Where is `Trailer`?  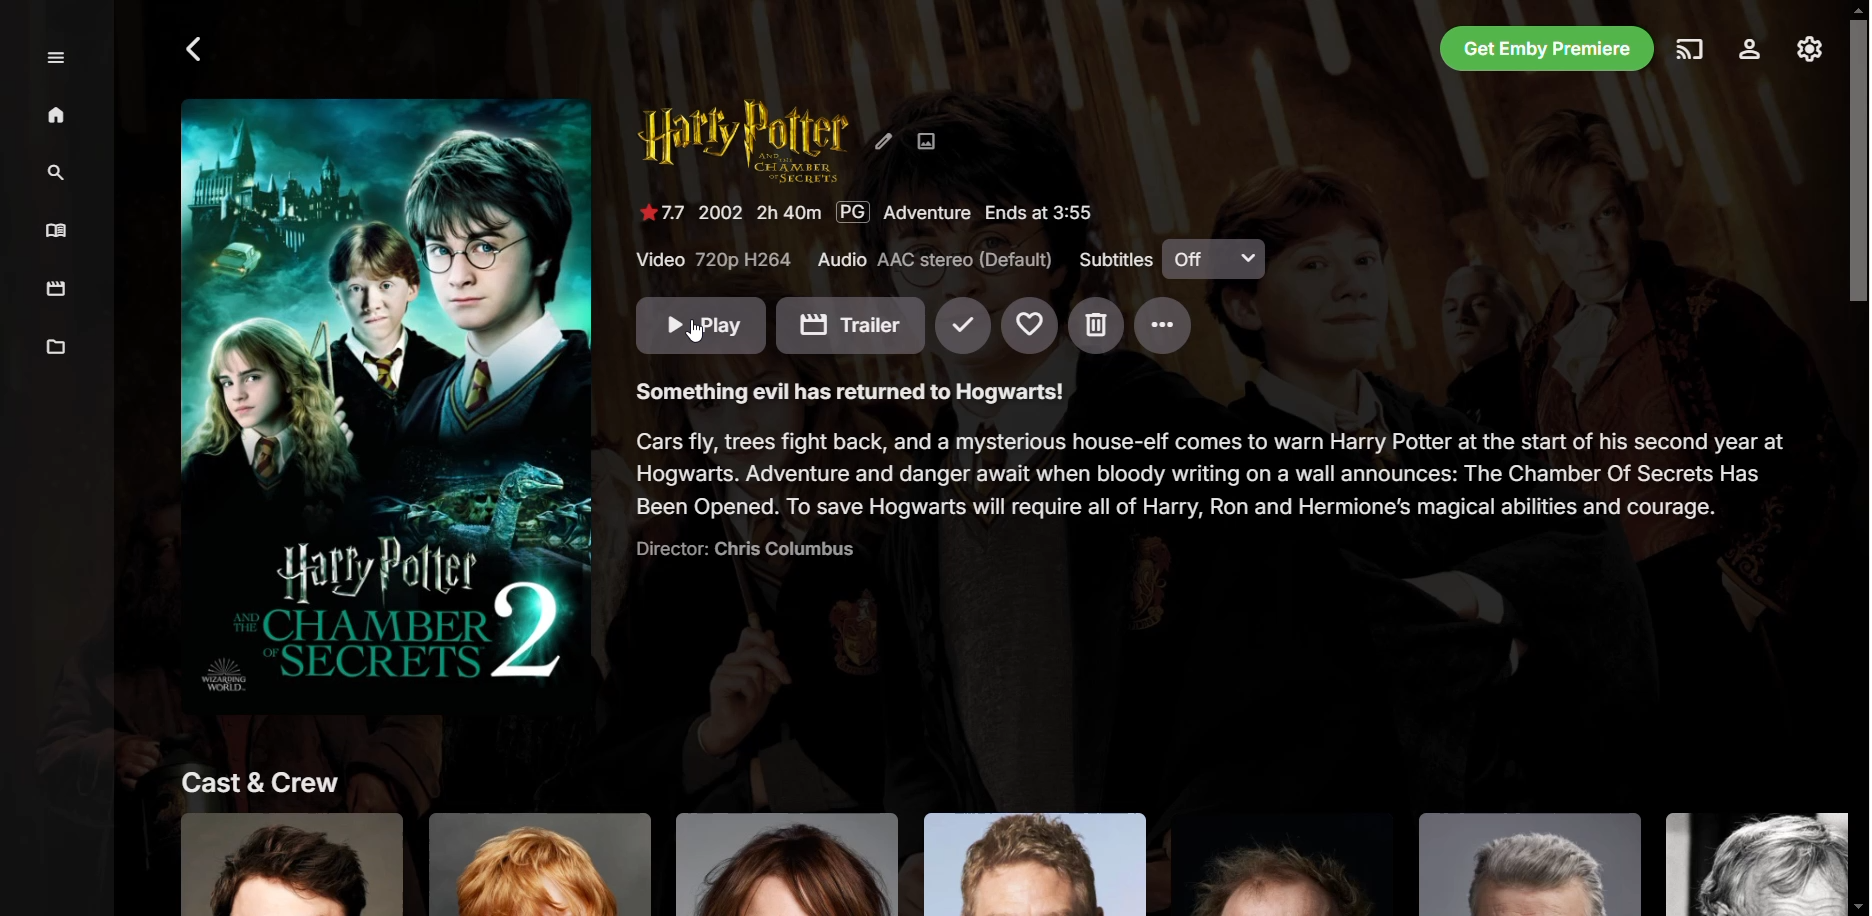 Trailer is located at coordinates (851, 326).